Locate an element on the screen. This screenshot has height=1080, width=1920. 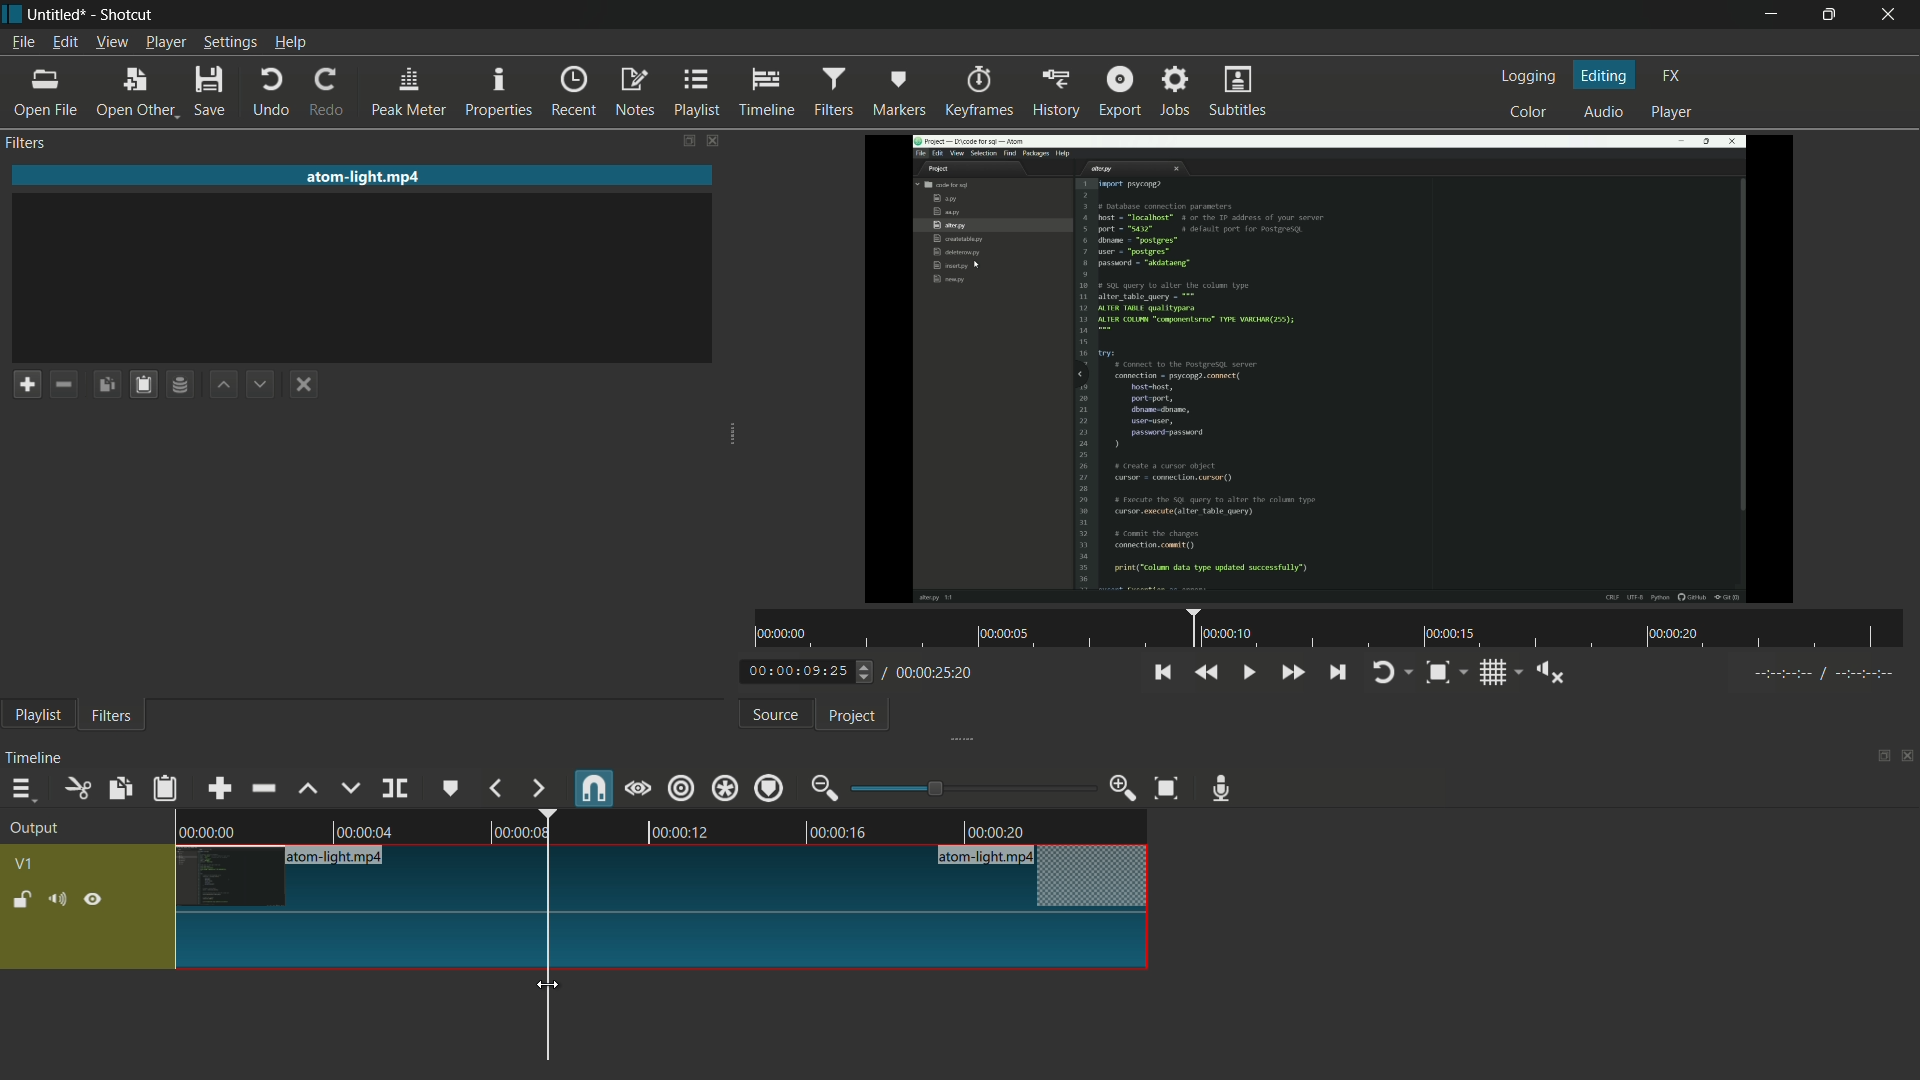
player menu is located at coordinates (165, 42).